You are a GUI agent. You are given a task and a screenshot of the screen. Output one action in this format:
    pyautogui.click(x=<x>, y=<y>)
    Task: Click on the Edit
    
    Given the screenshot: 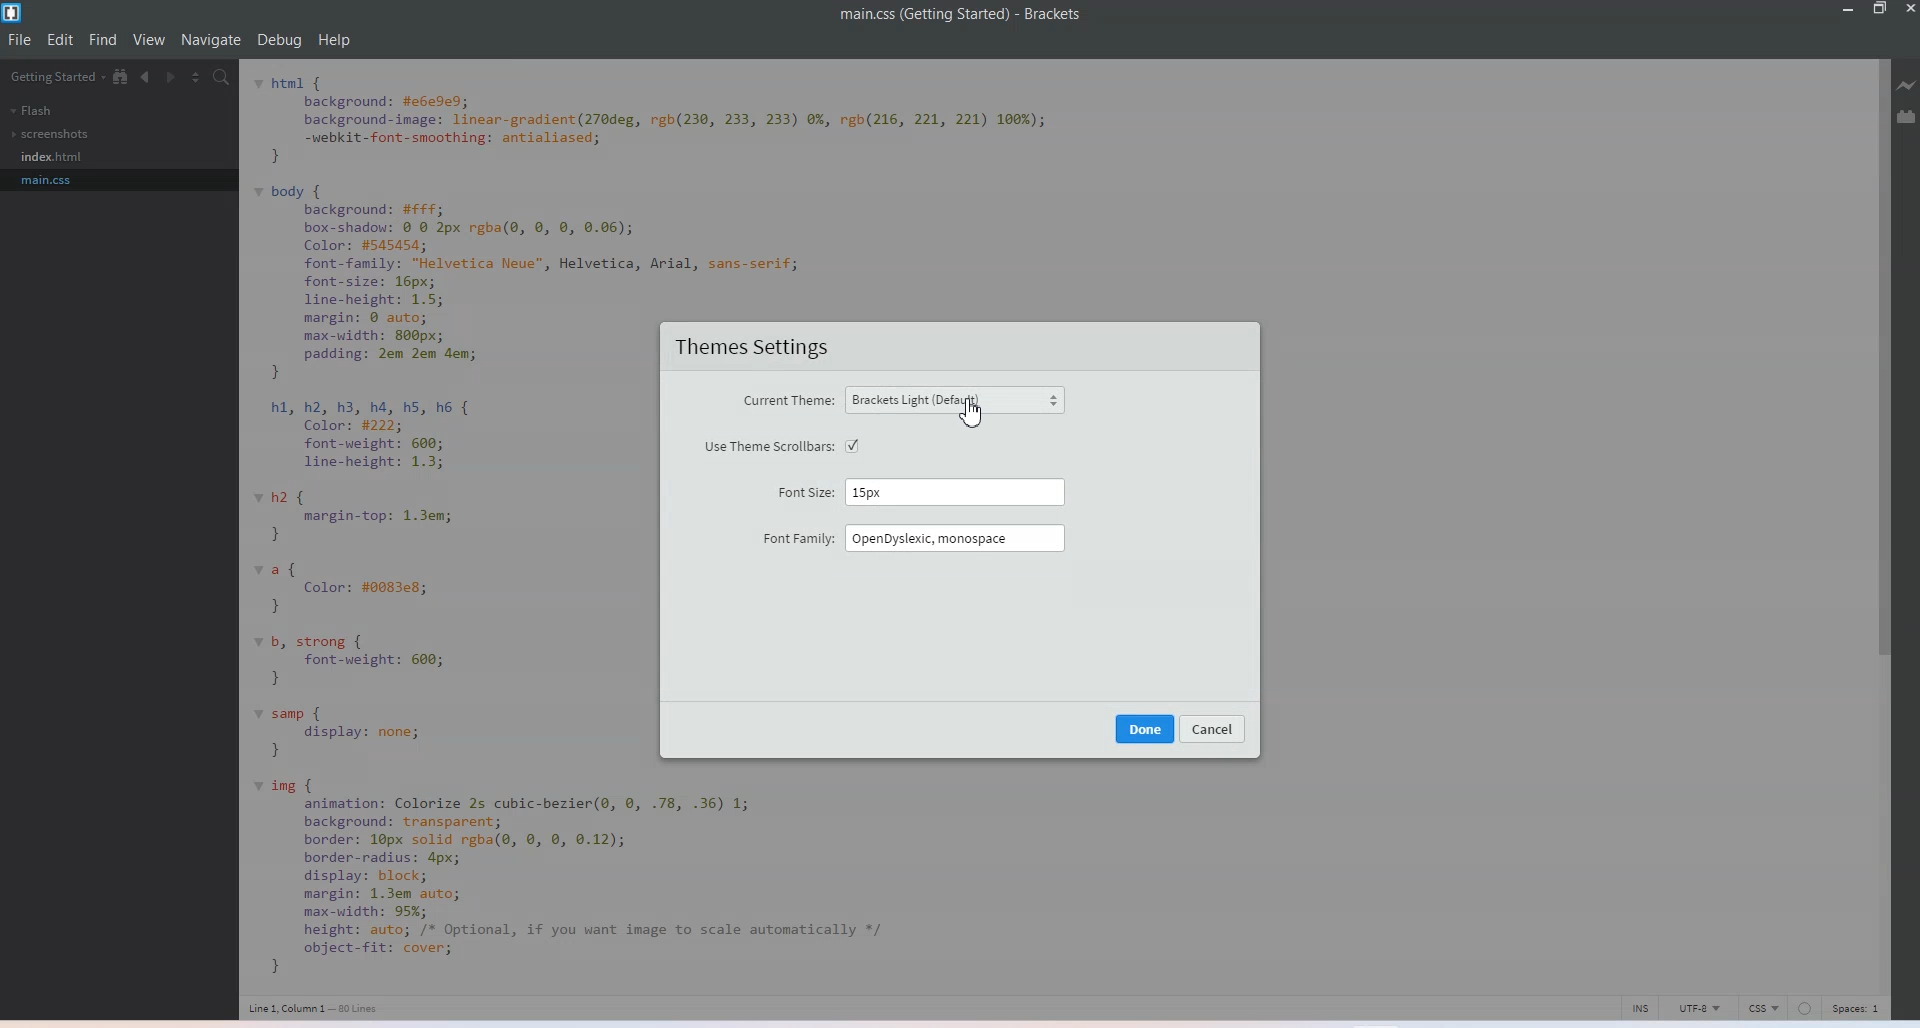 What is the action you would take?
    pyautogui.click(x=61, y=40)
    